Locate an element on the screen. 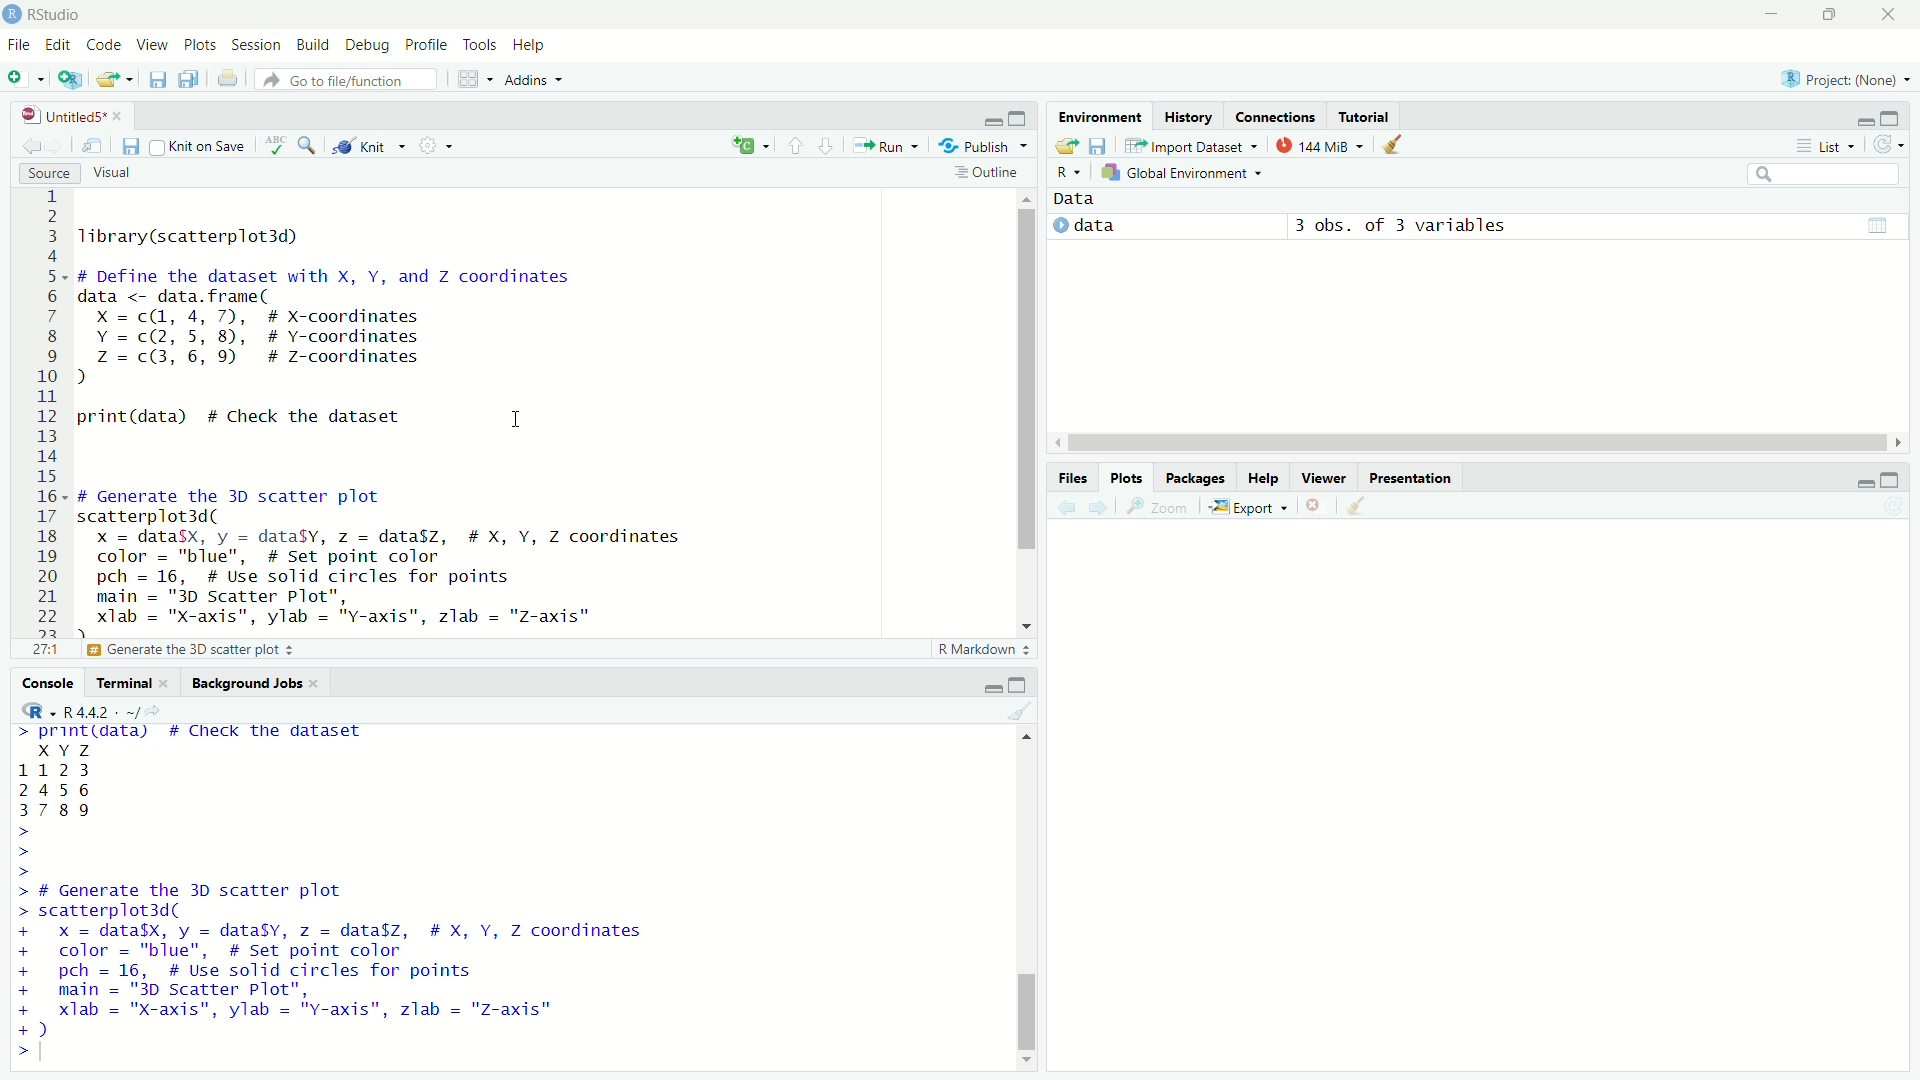 Image resolution: width=1920 pixels, height=1080 pixels. Import Dataset is located at coordinates (1193, 142).